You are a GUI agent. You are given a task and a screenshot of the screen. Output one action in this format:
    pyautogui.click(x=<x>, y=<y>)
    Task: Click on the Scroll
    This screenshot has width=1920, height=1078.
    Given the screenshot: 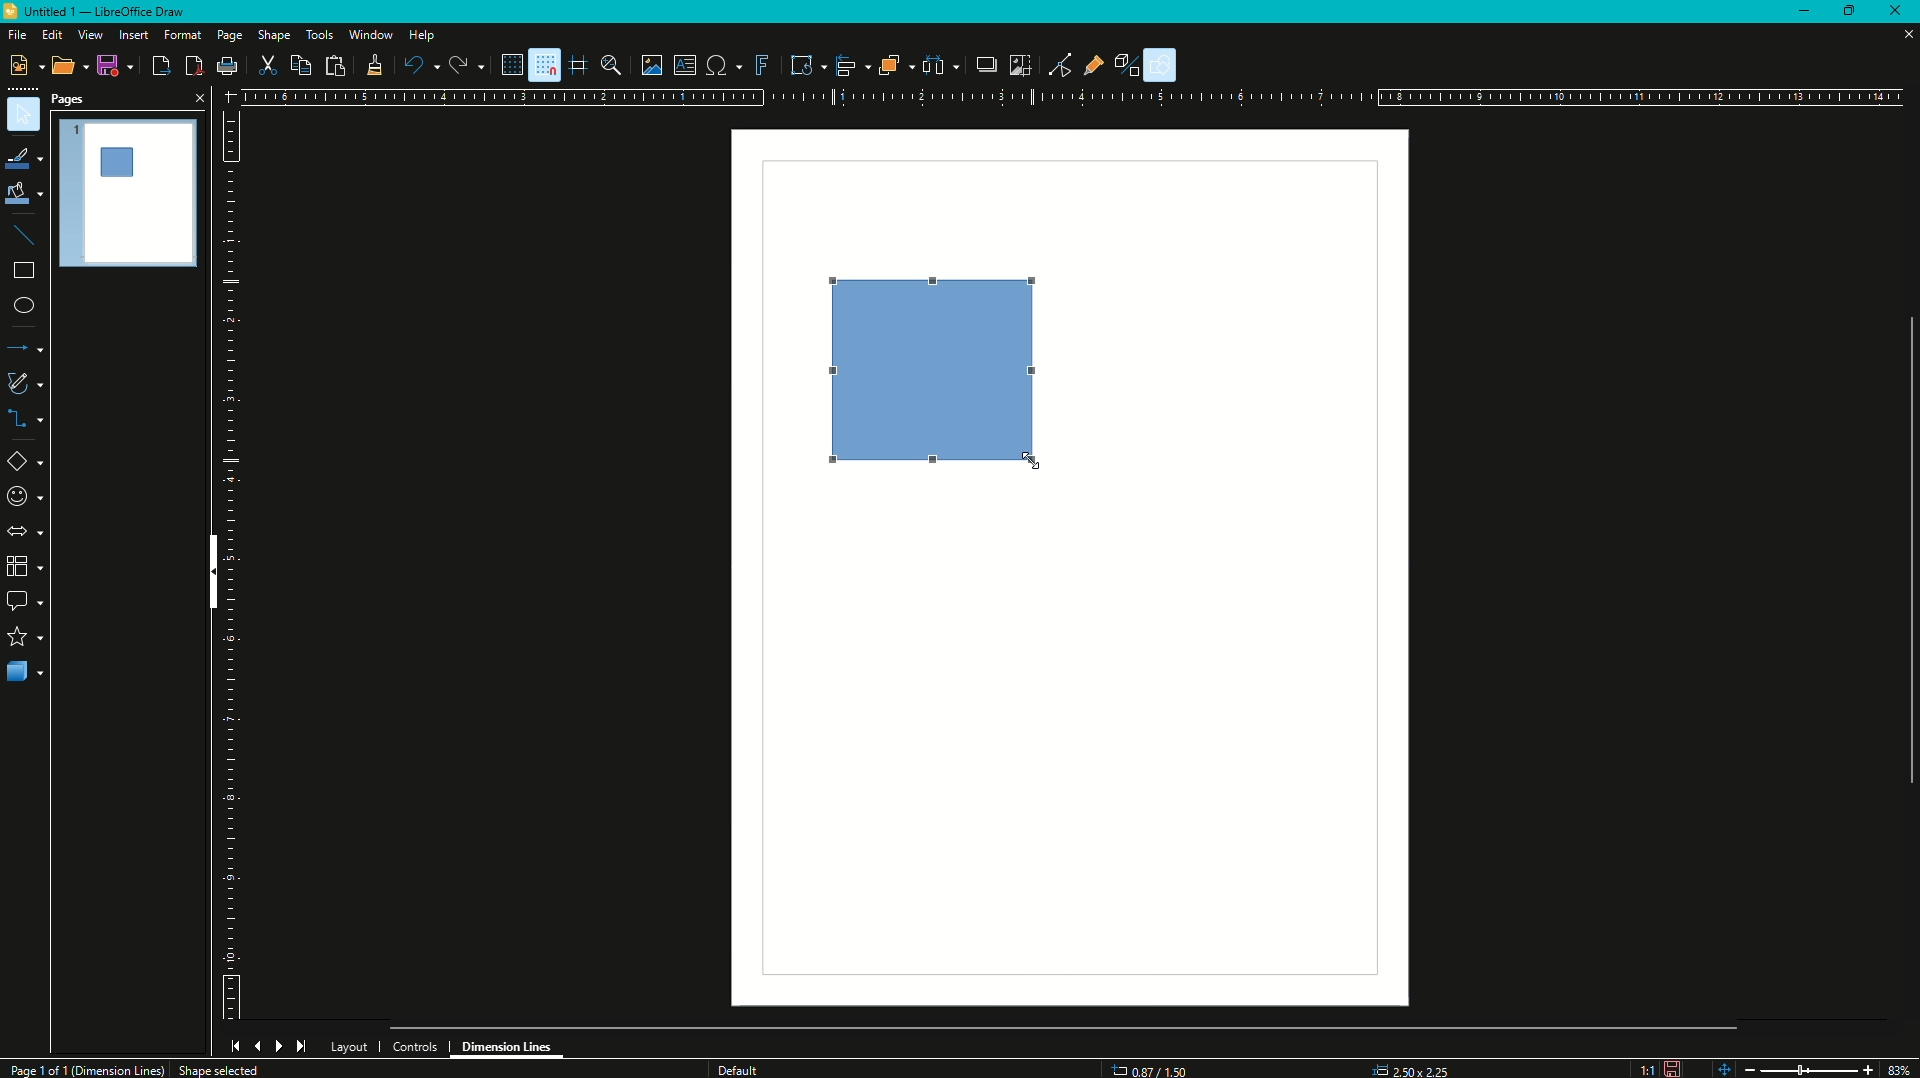 What is the action you would take?
    pyautogui.click(x=1065, y=1025)
    